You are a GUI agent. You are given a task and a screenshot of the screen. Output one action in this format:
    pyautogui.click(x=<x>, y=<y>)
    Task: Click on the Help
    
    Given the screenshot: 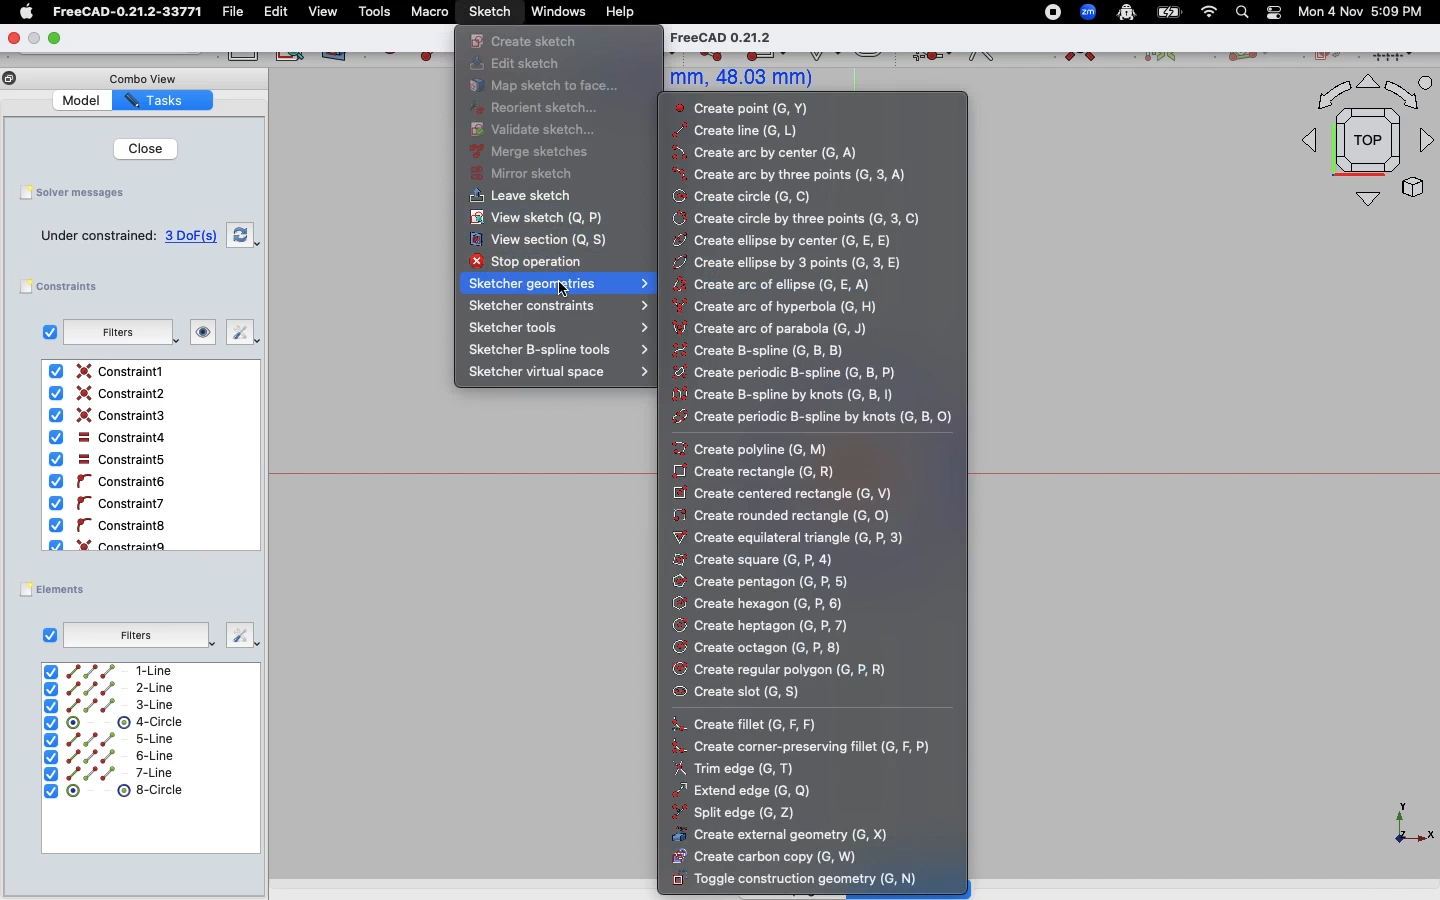 What is the action you would take?
    pyautogui.click(x=621, y=10)
    